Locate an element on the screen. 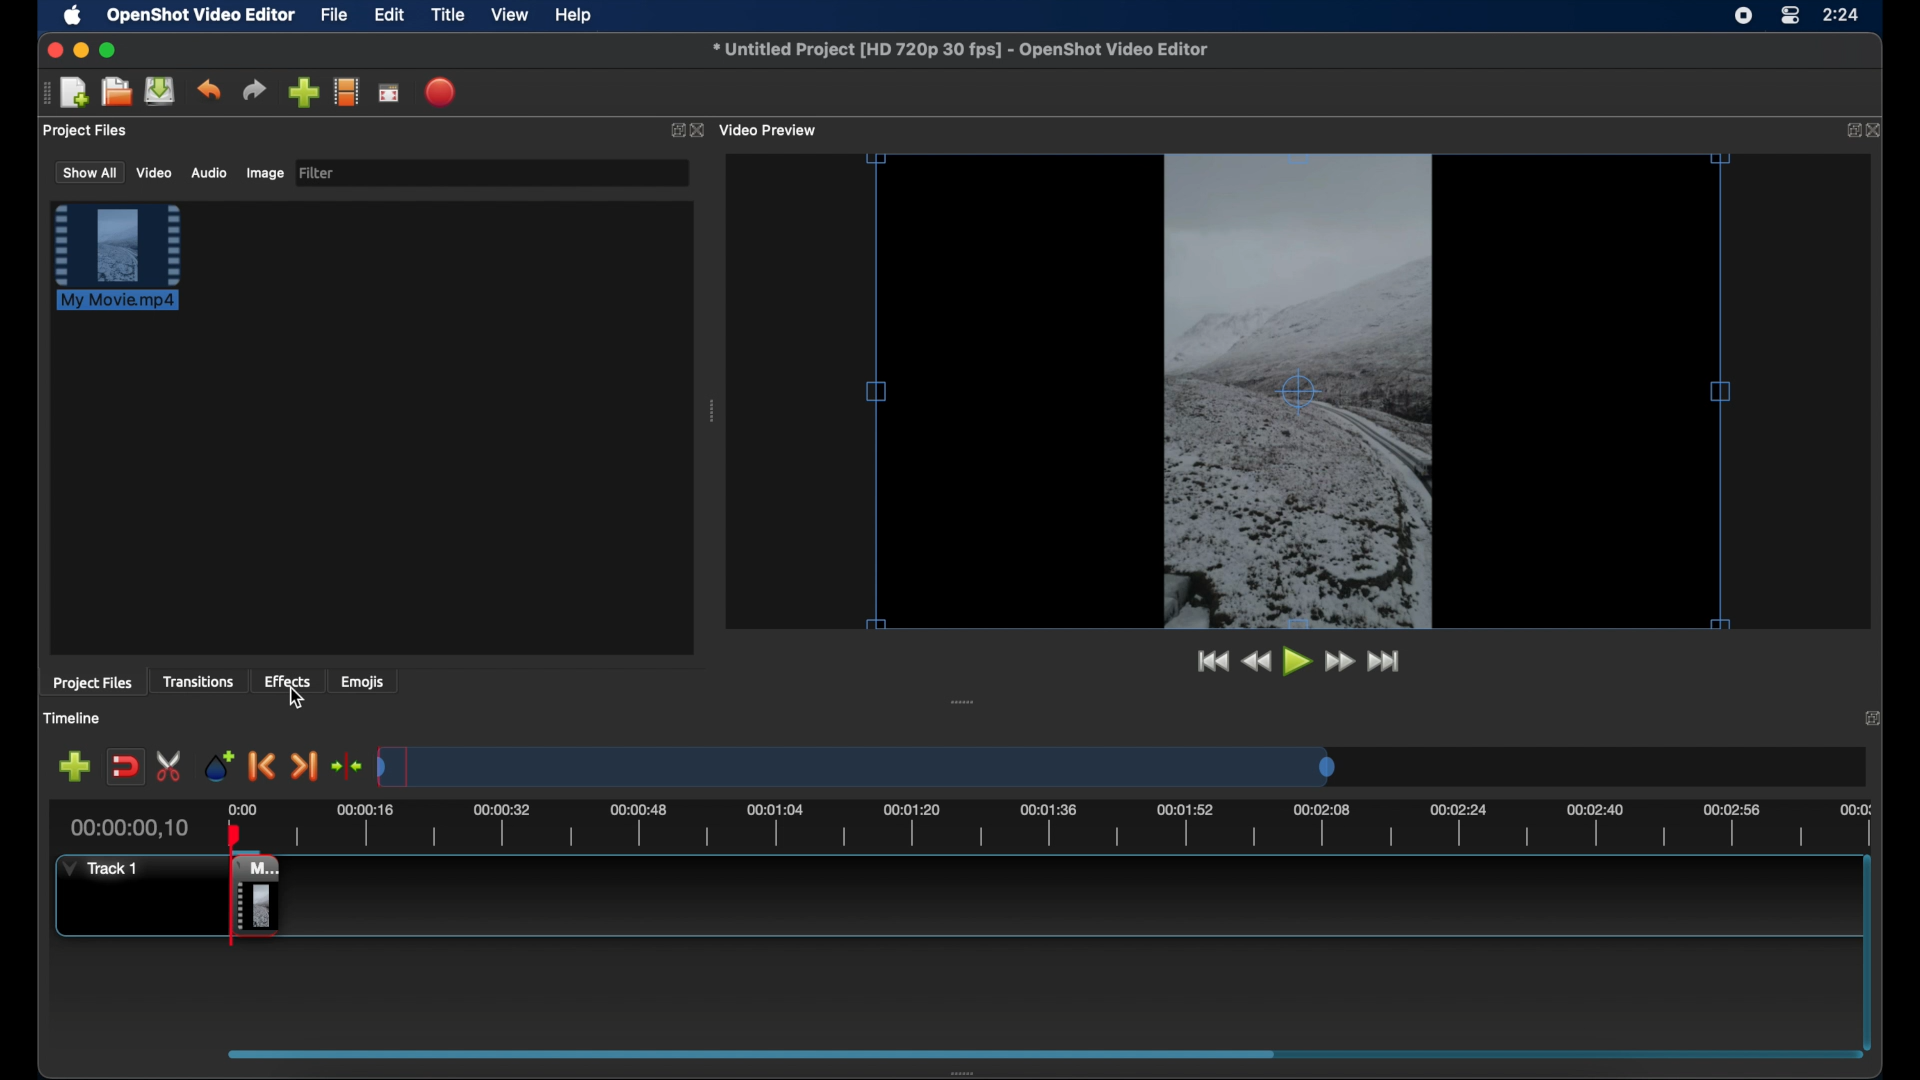 This screenshot has height=1080, width=1920. current time indicator is located at coordinates (128, 828).